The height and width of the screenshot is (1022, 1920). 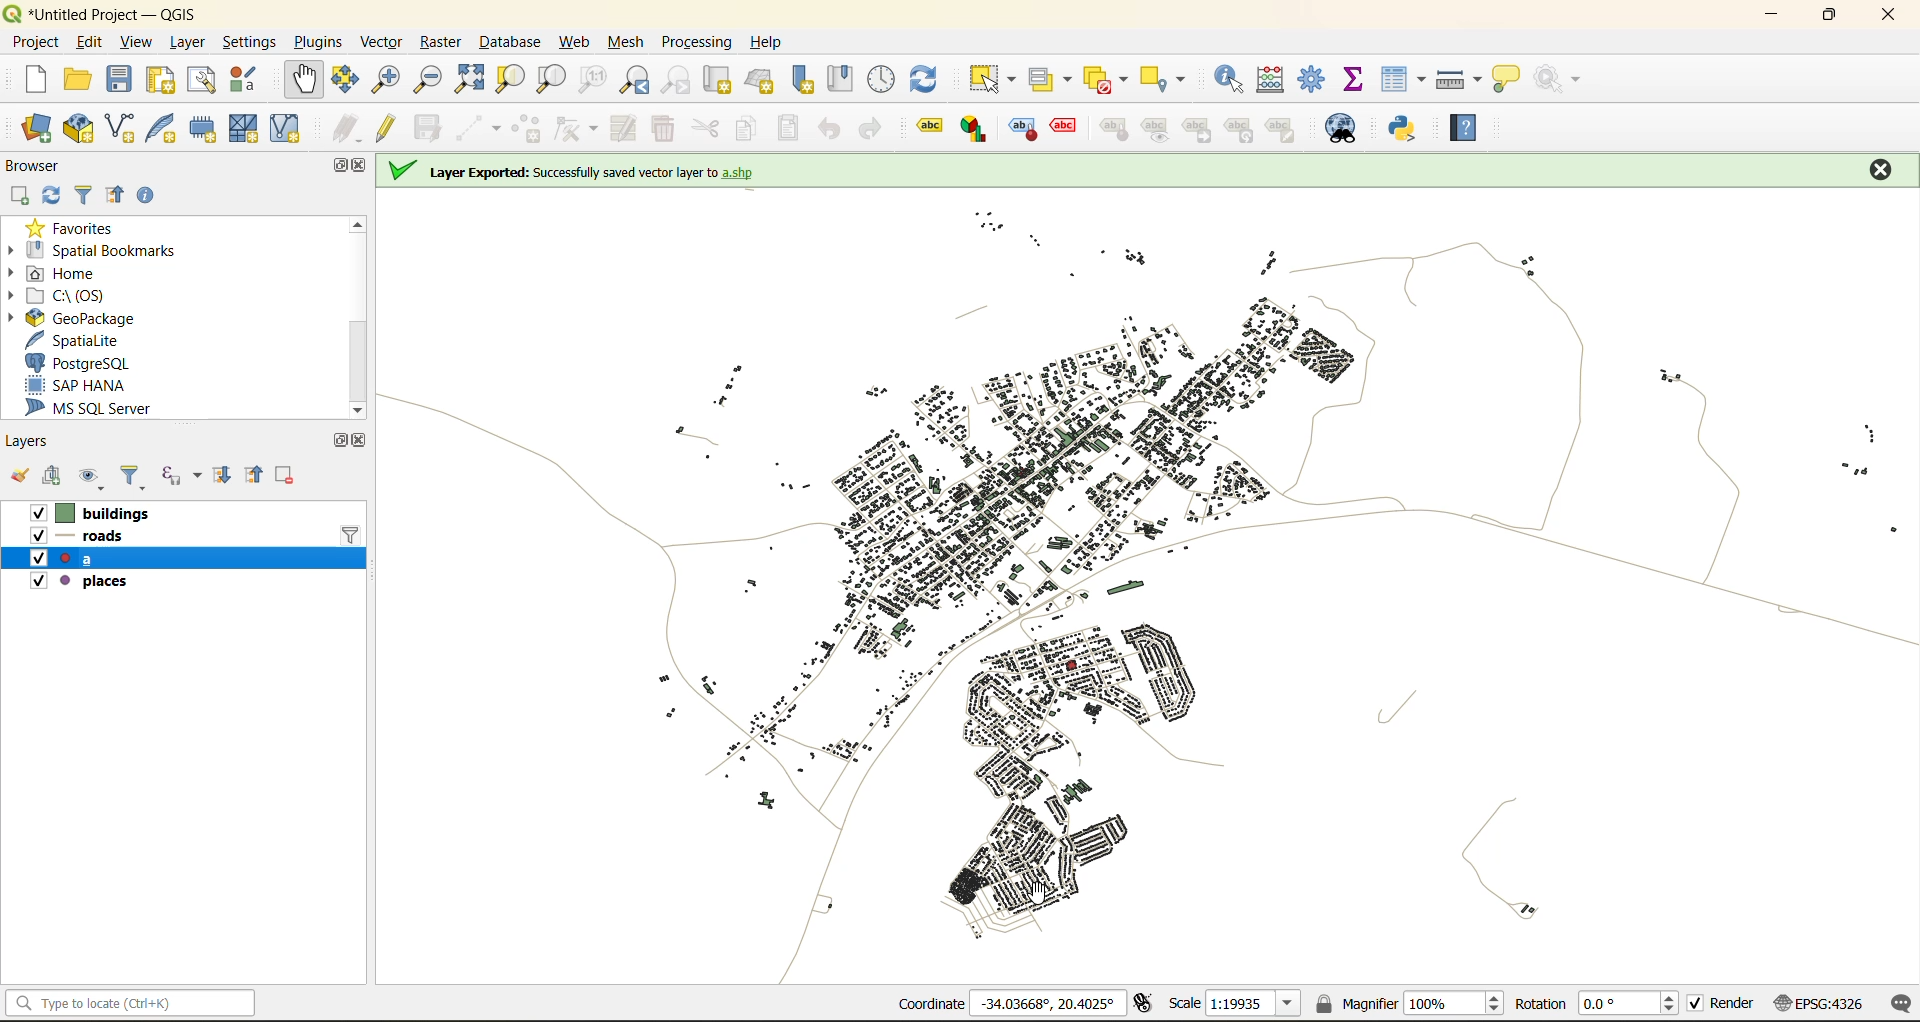 I want to click on statistical summary, so click(x=1360, y=80).